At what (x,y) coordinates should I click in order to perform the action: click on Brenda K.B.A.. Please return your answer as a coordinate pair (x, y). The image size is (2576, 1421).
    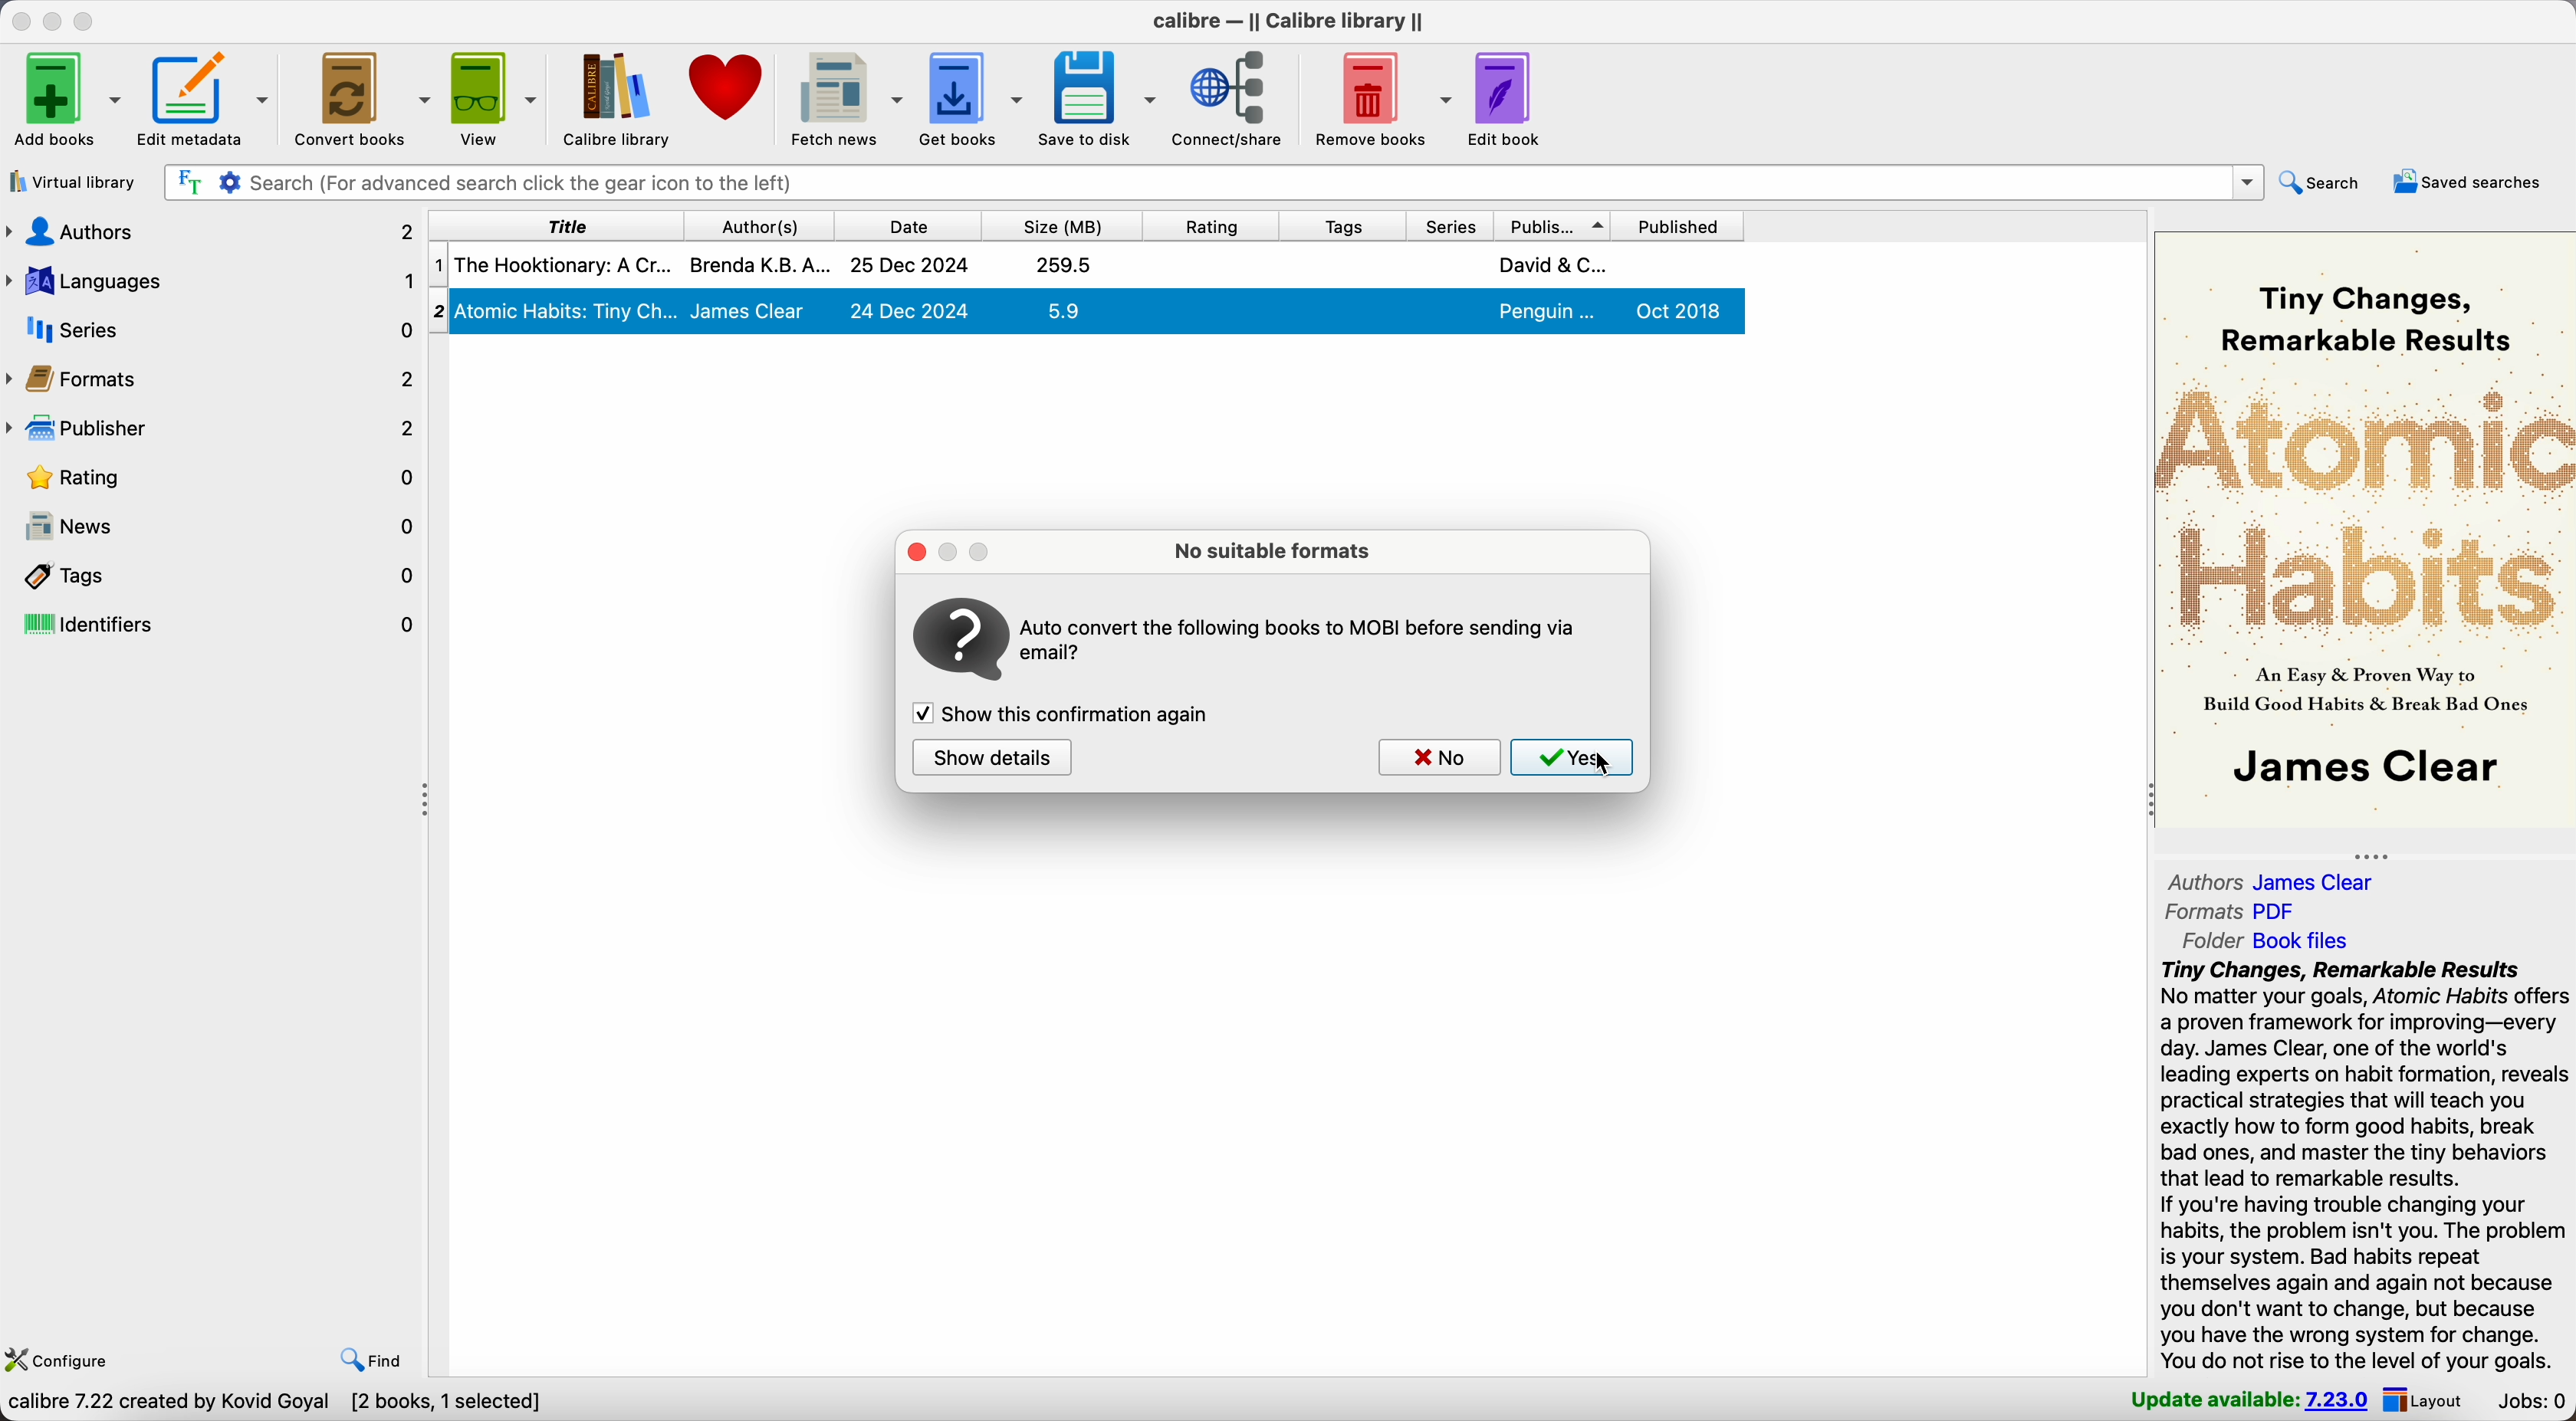
    Looking at the image, I should click on (760, 263).